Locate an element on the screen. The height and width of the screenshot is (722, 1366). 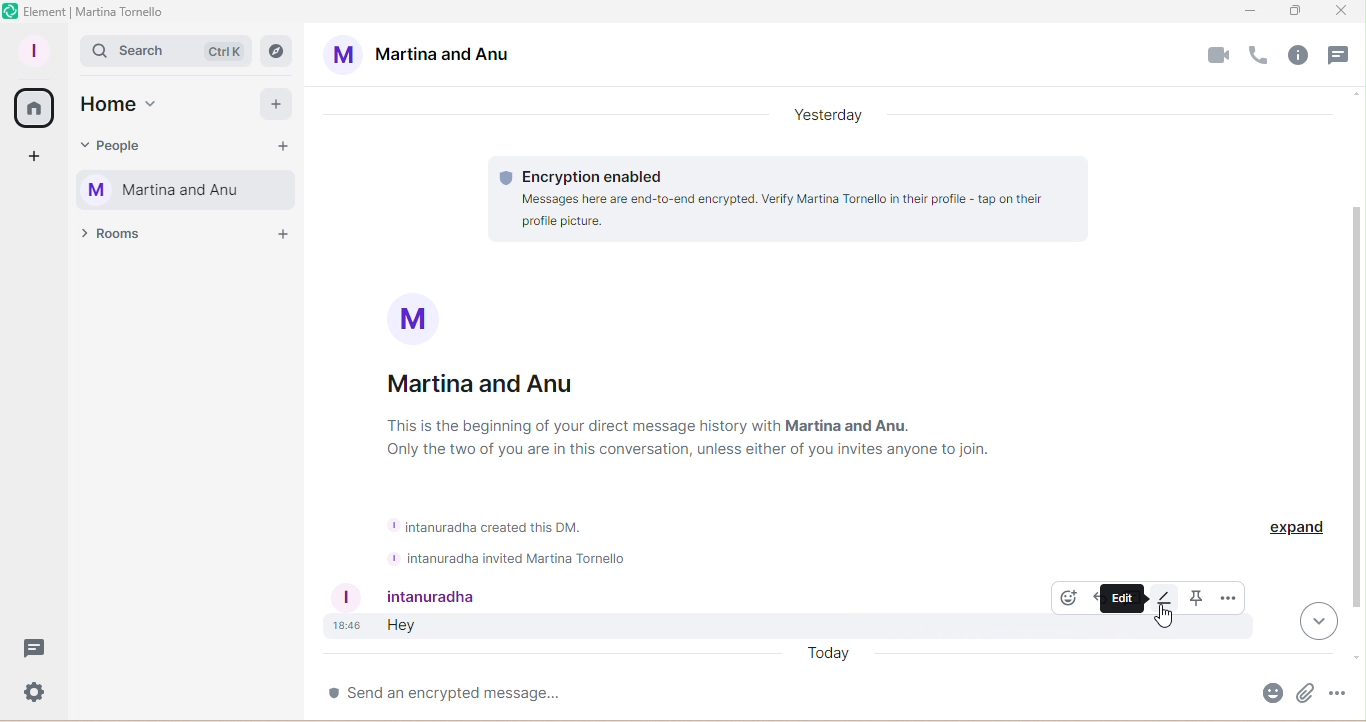
18:46 is located at coordinates (347, 627).